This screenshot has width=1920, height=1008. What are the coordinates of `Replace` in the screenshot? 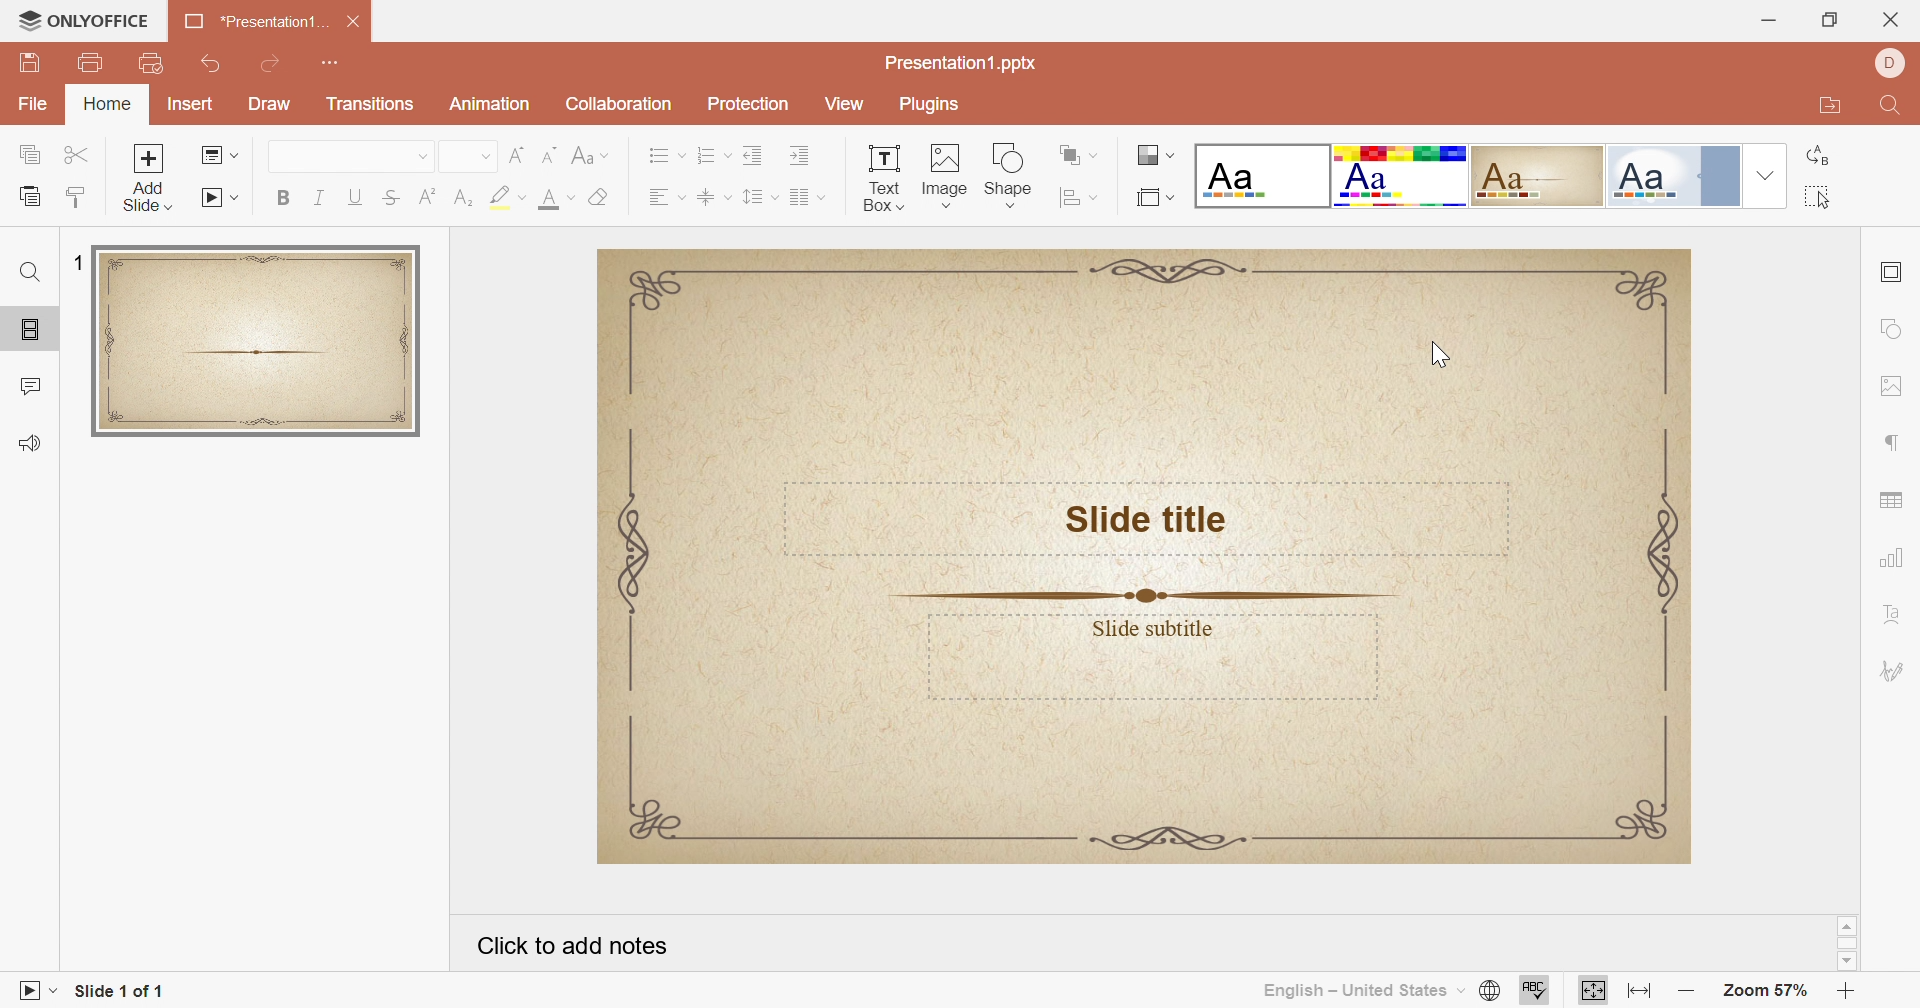 It's located at (1809, 158).